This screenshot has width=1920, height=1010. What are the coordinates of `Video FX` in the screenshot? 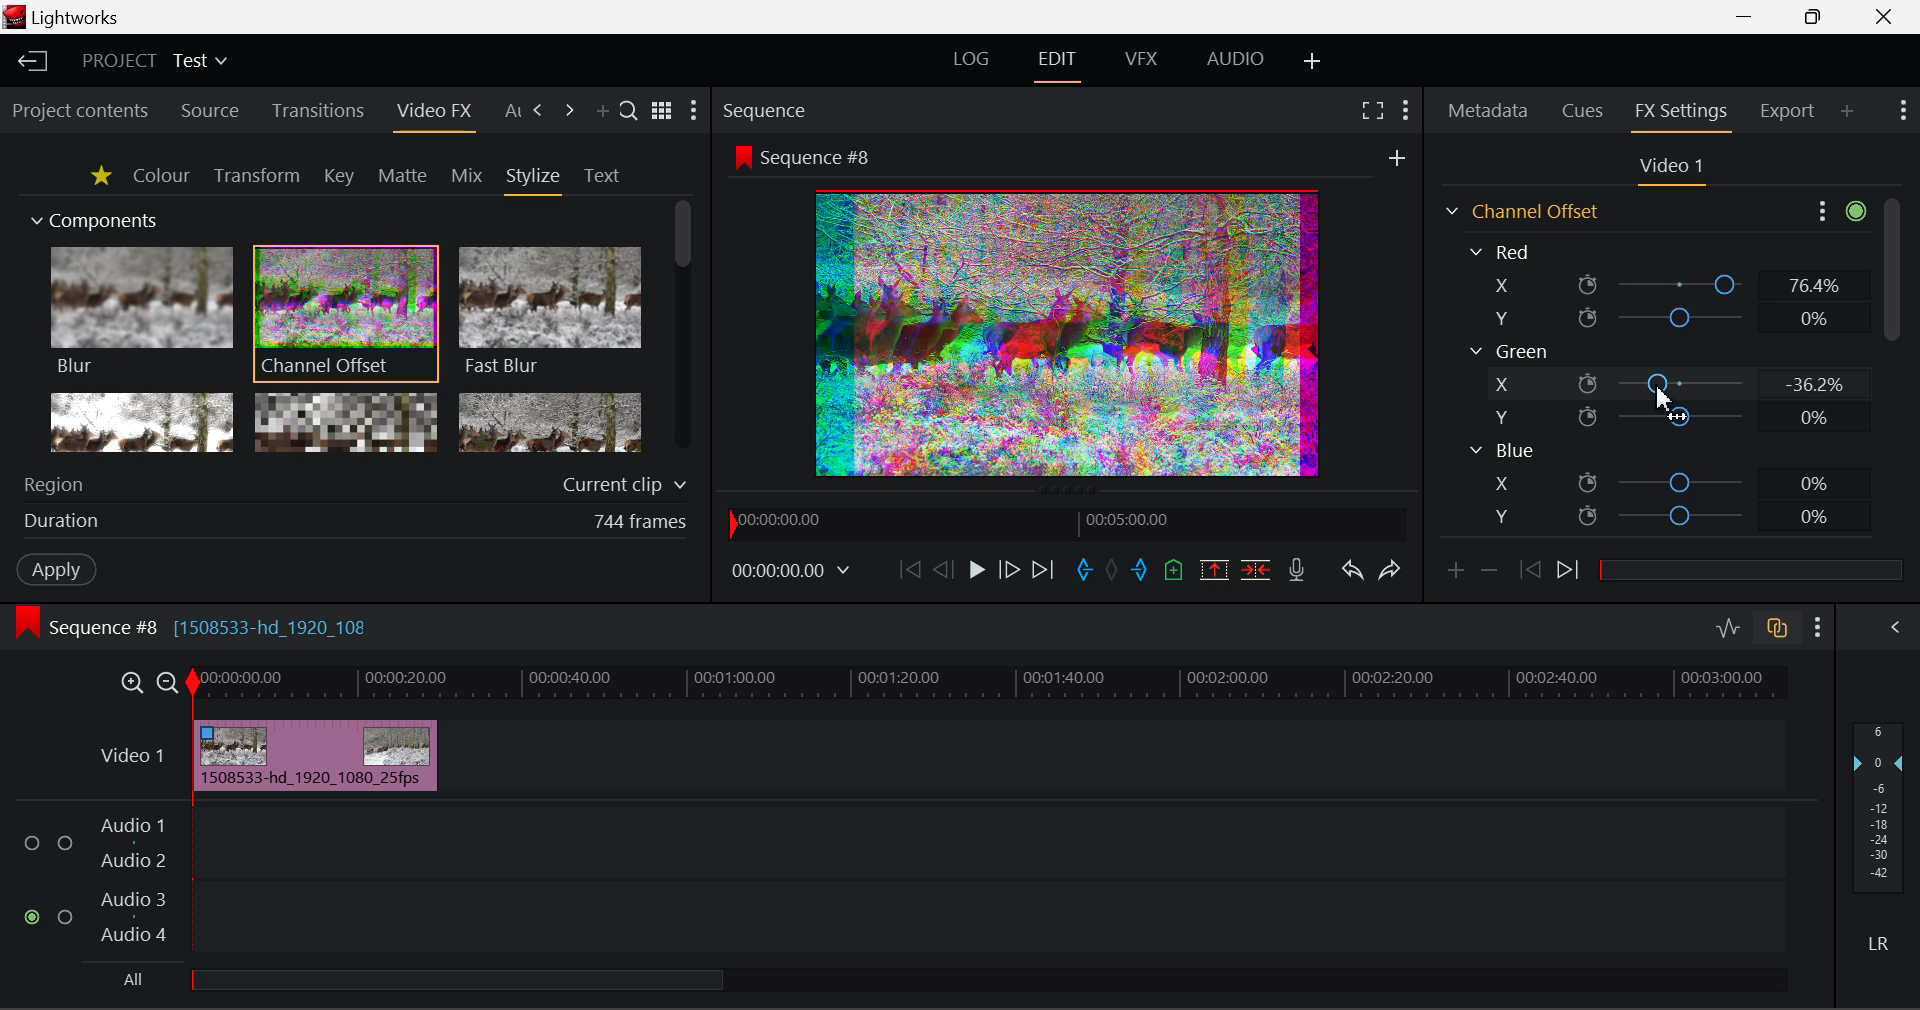 It's located at (433, 115).